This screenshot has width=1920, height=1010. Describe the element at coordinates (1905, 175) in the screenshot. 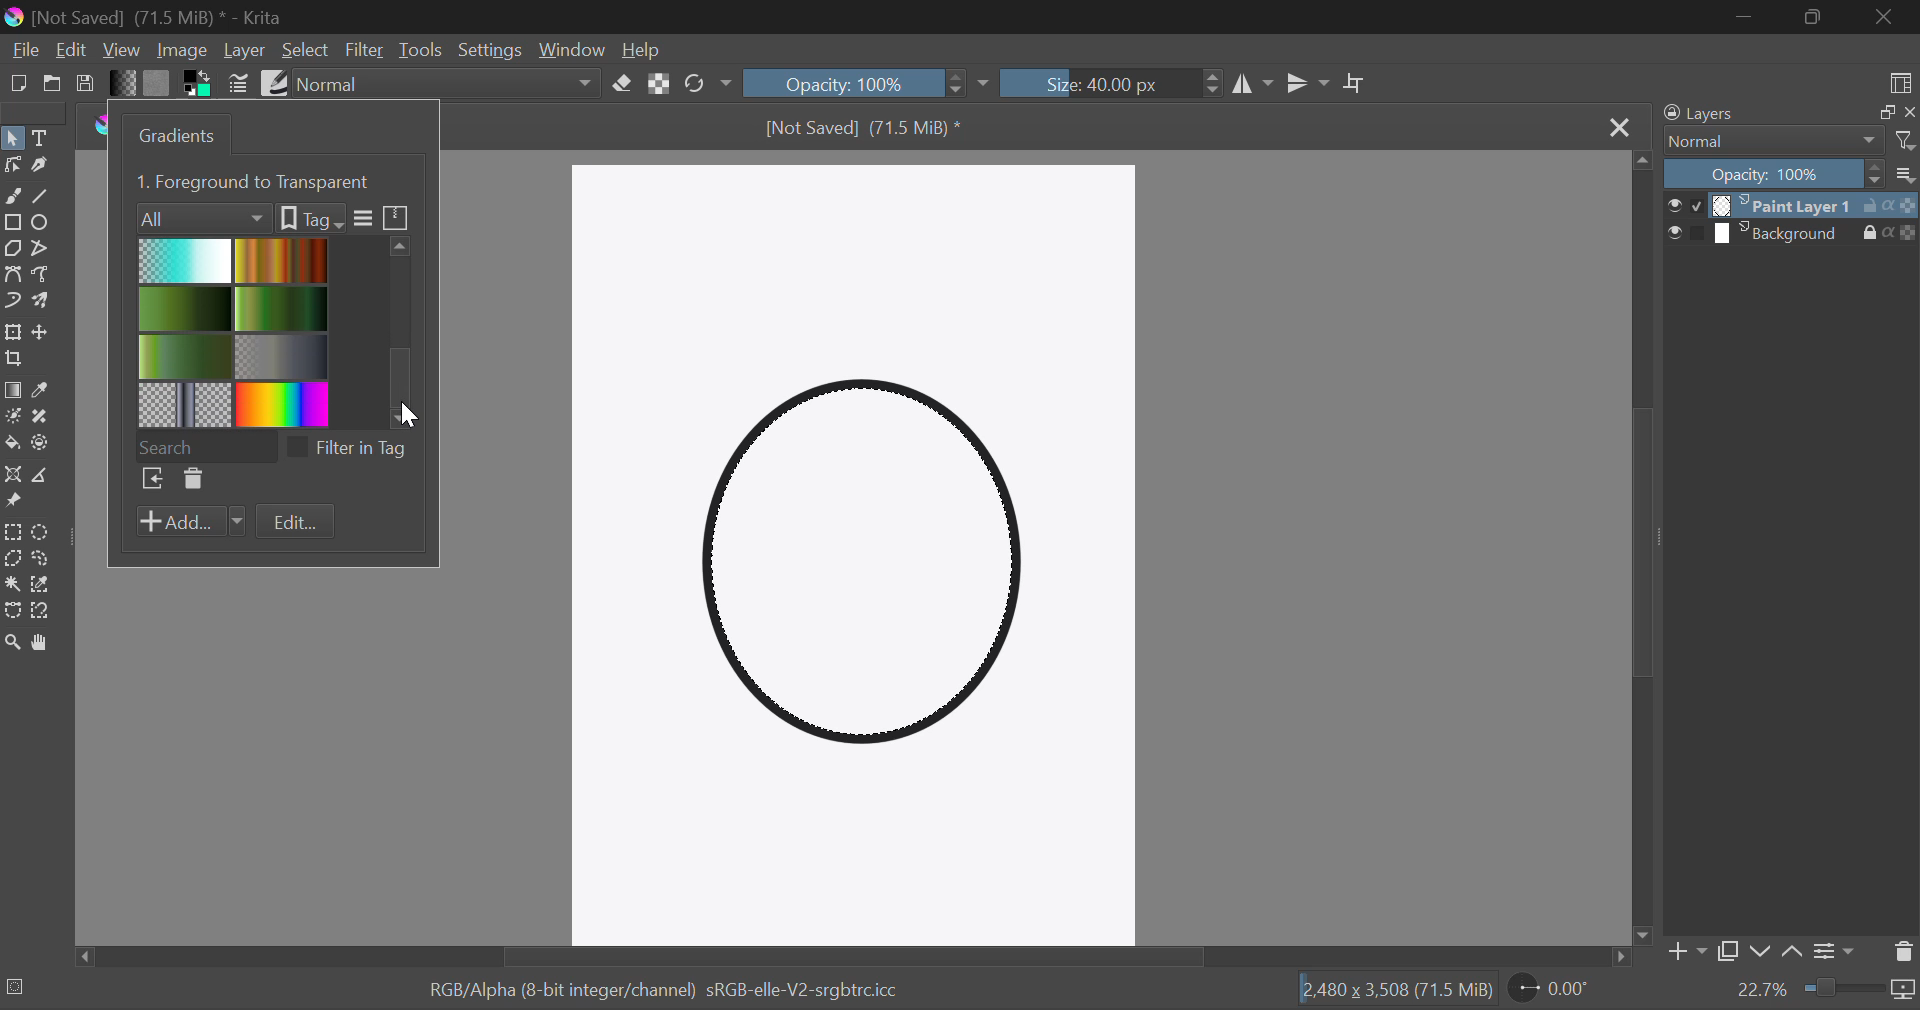

I see `more` at that location.